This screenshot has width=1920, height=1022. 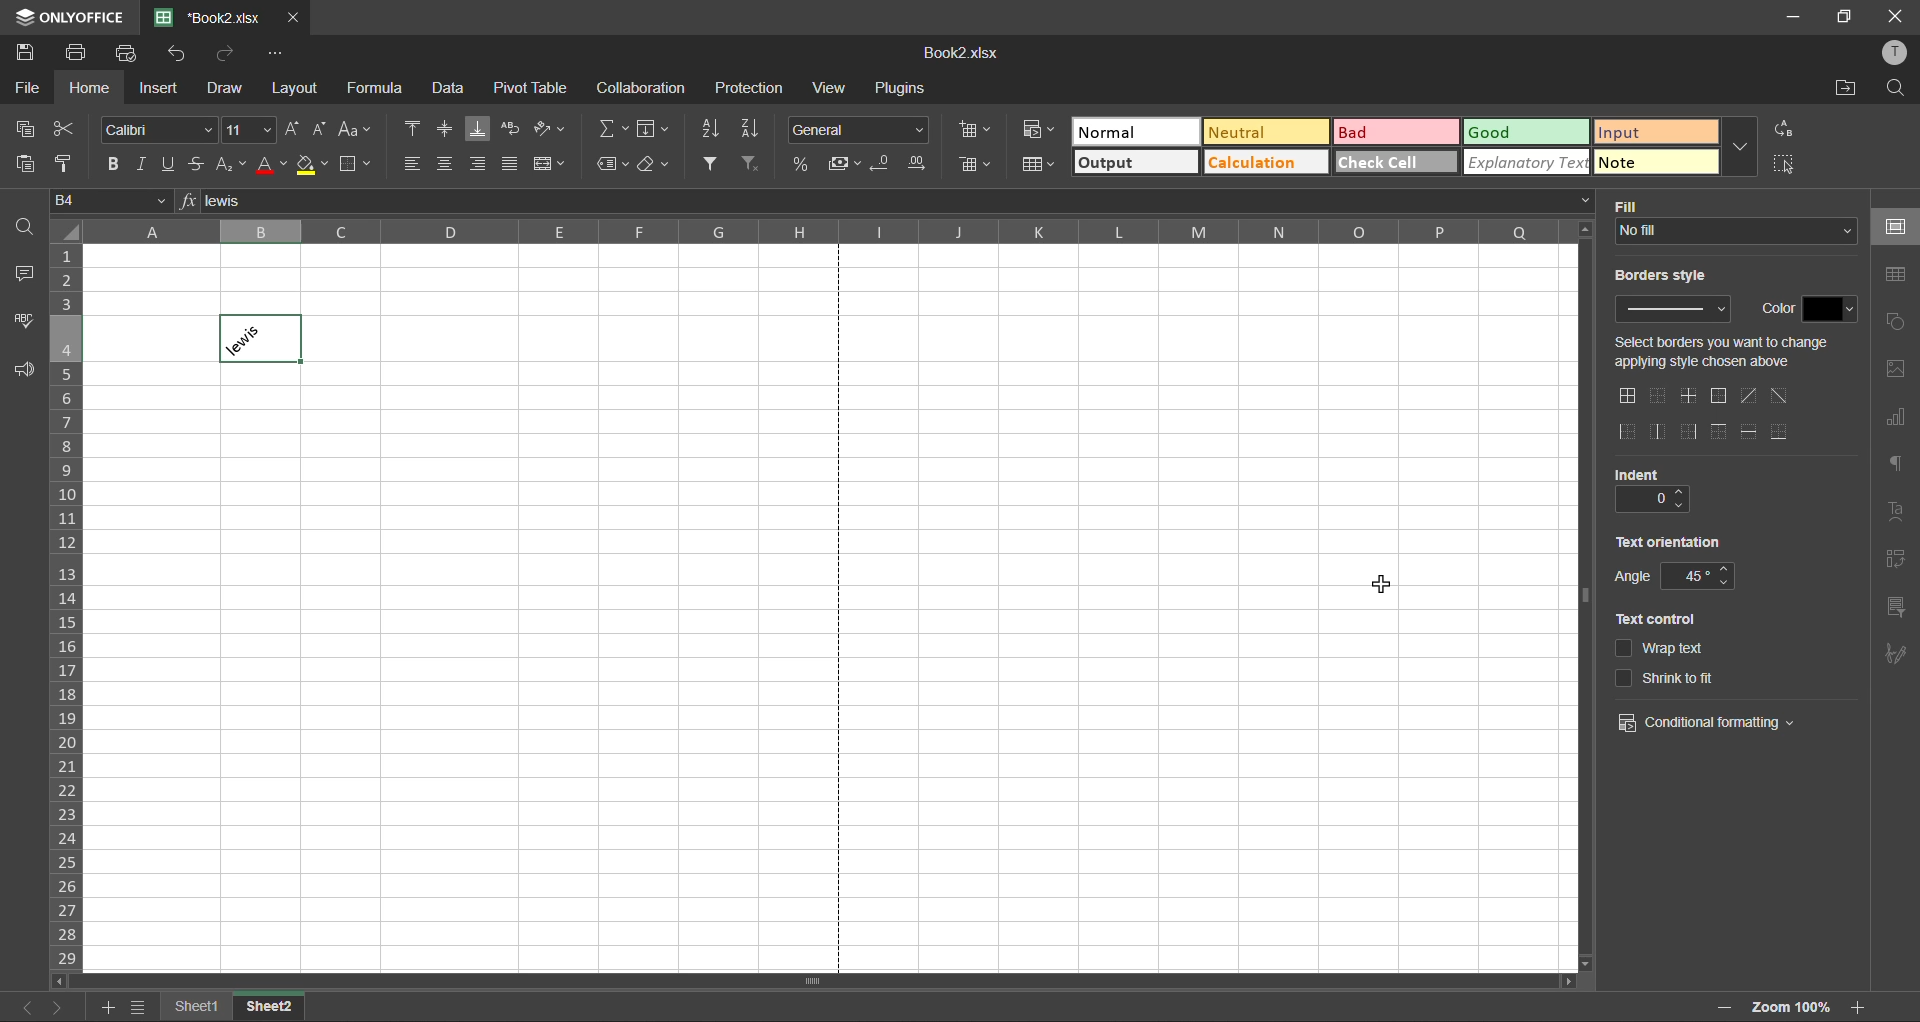 I want to click on conditional formatting, so click(x=1041, y=131).